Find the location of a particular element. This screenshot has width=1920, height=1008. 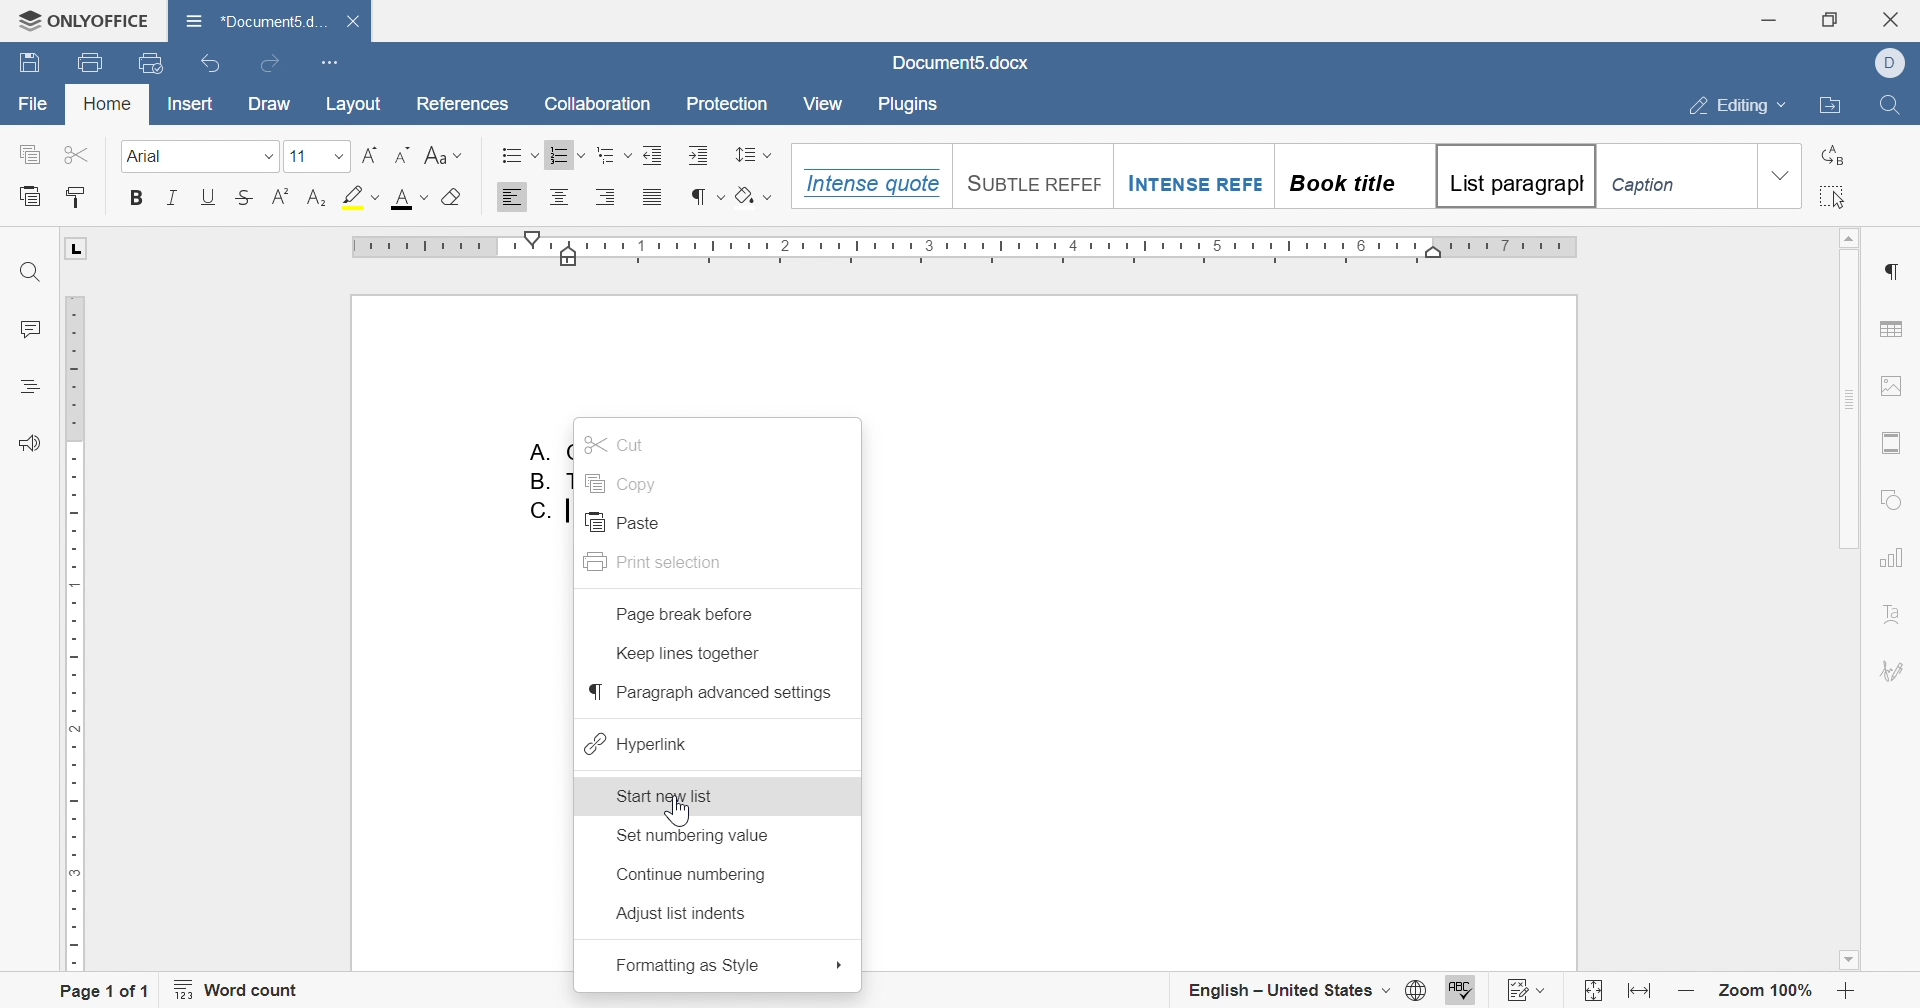

highlight color is located at coordinates (365, 194).